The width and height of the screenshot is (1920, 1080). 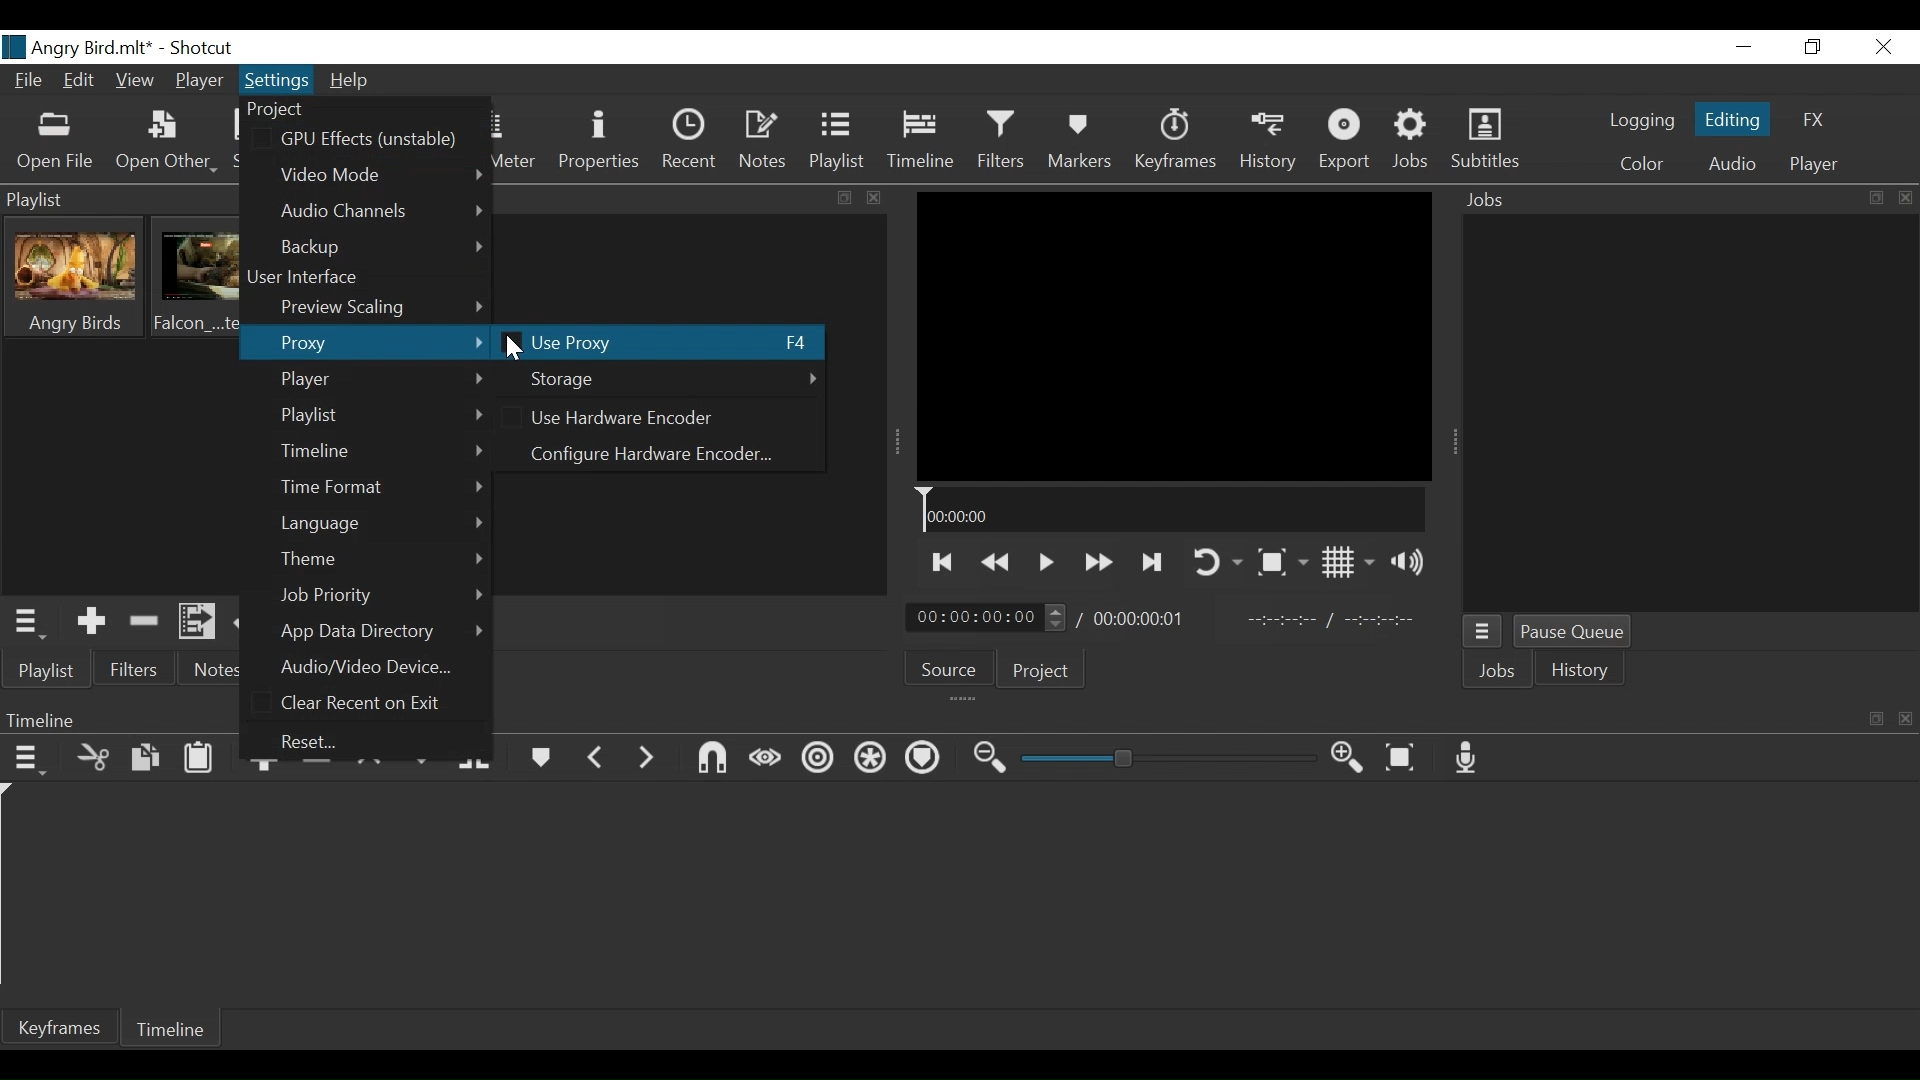 What do you see at coordinates (382, 522) in the screenshot?
I see `Language` at bounding box center [382, 522].